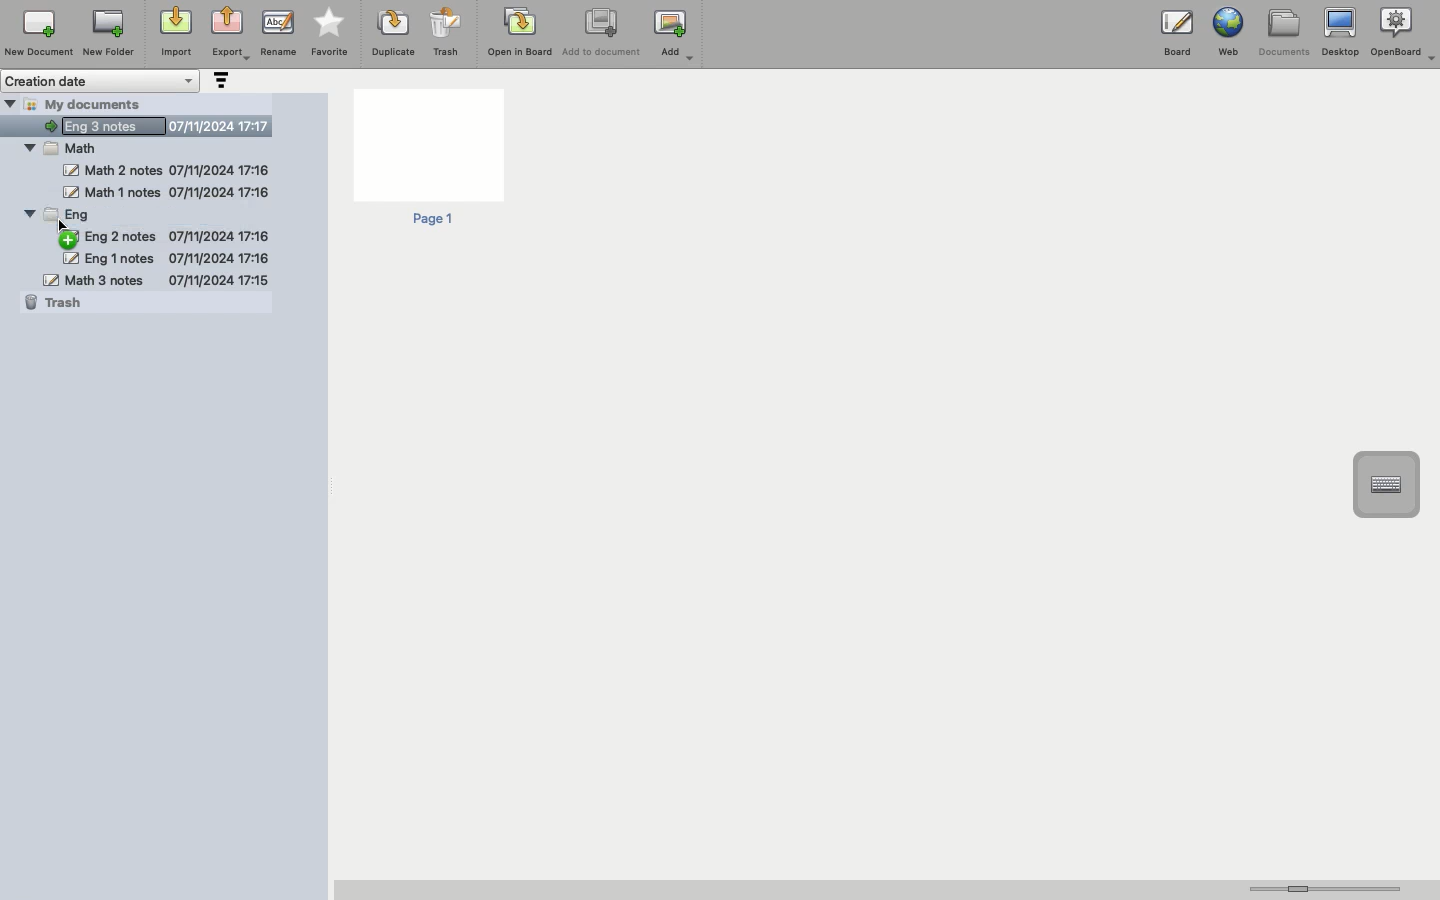 The width and height of the screenshot is (1440, 900). What do you see at coordinates (10, 103) in the screenshot?
I see `Hide` at bounding box center [10, 103].